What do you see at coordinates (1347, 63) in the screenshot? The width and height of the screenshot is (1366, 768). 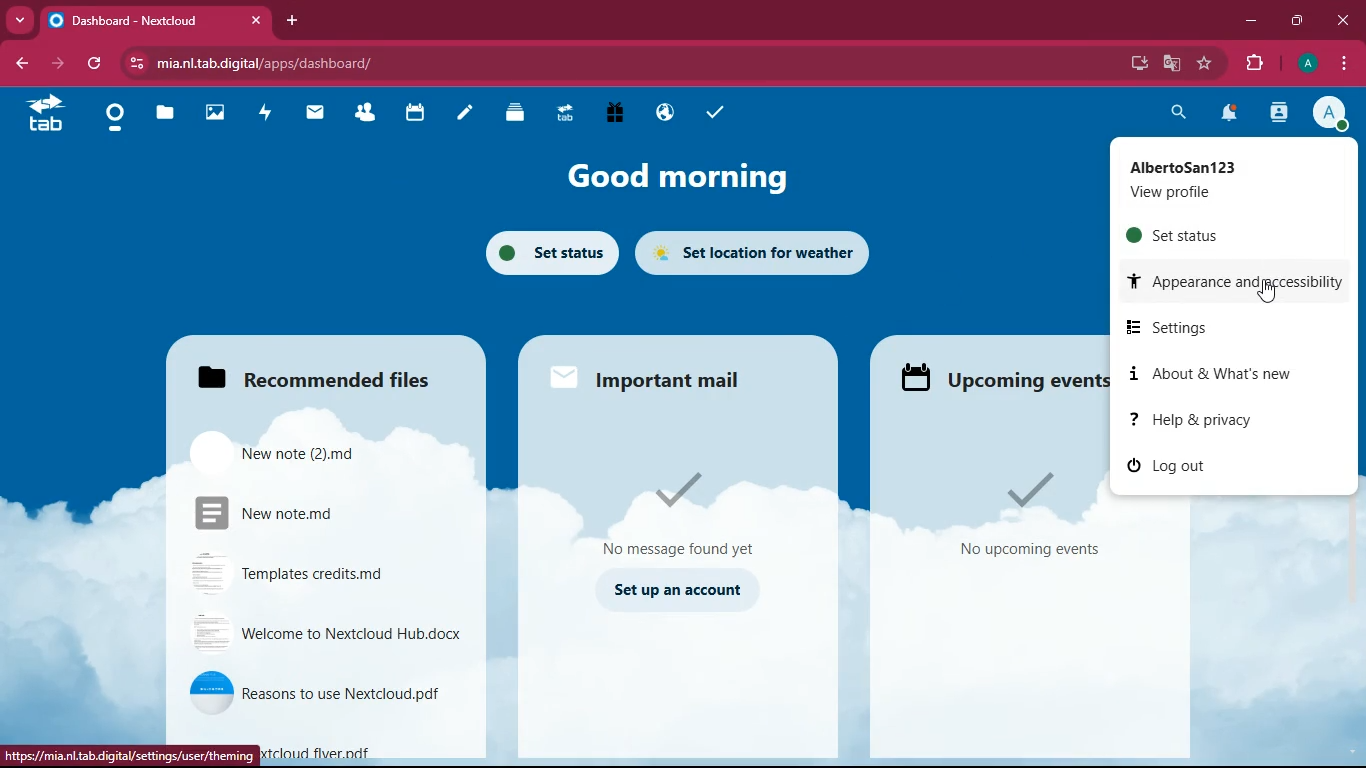 I see `menu` at bounding box center [1347, 63].